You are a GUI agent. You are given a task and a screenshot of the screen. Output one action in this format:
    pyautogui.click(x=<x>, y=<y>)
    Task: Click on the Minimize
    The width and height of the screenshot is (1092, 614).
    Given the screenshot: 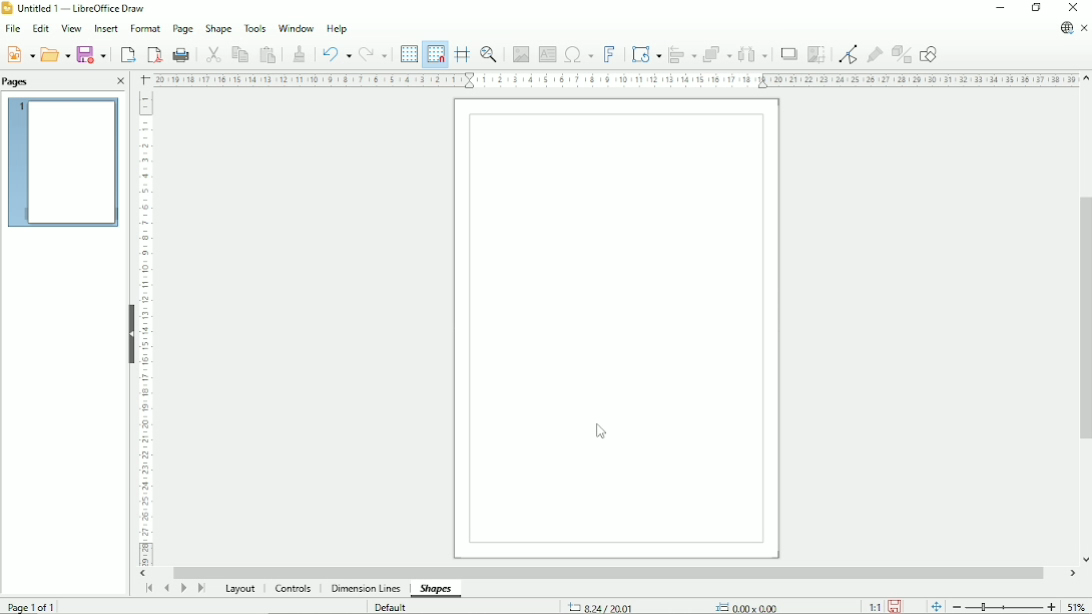 What is the action you would take?
    pyautogui.click(x=999, y=9)
    